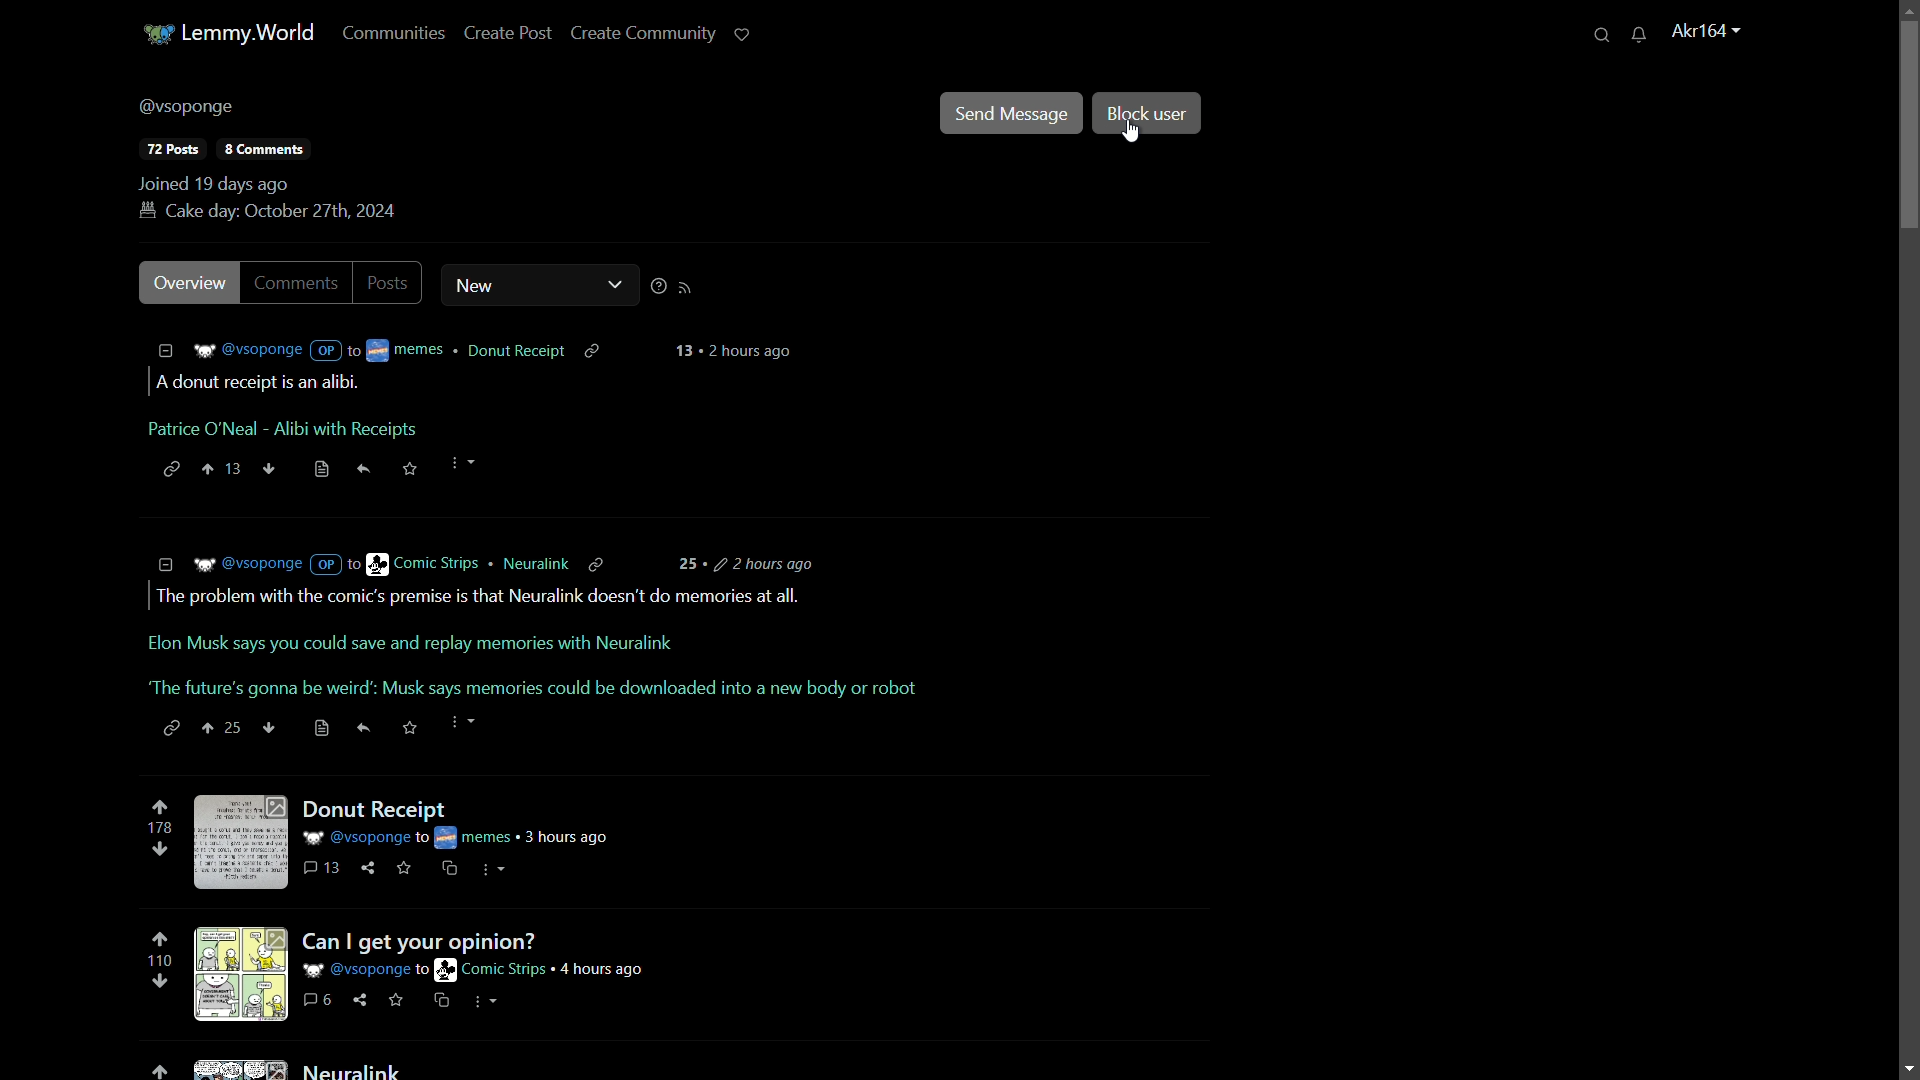 The image size is (1920, 1080). I want to click on block user, so click(1148, 113).